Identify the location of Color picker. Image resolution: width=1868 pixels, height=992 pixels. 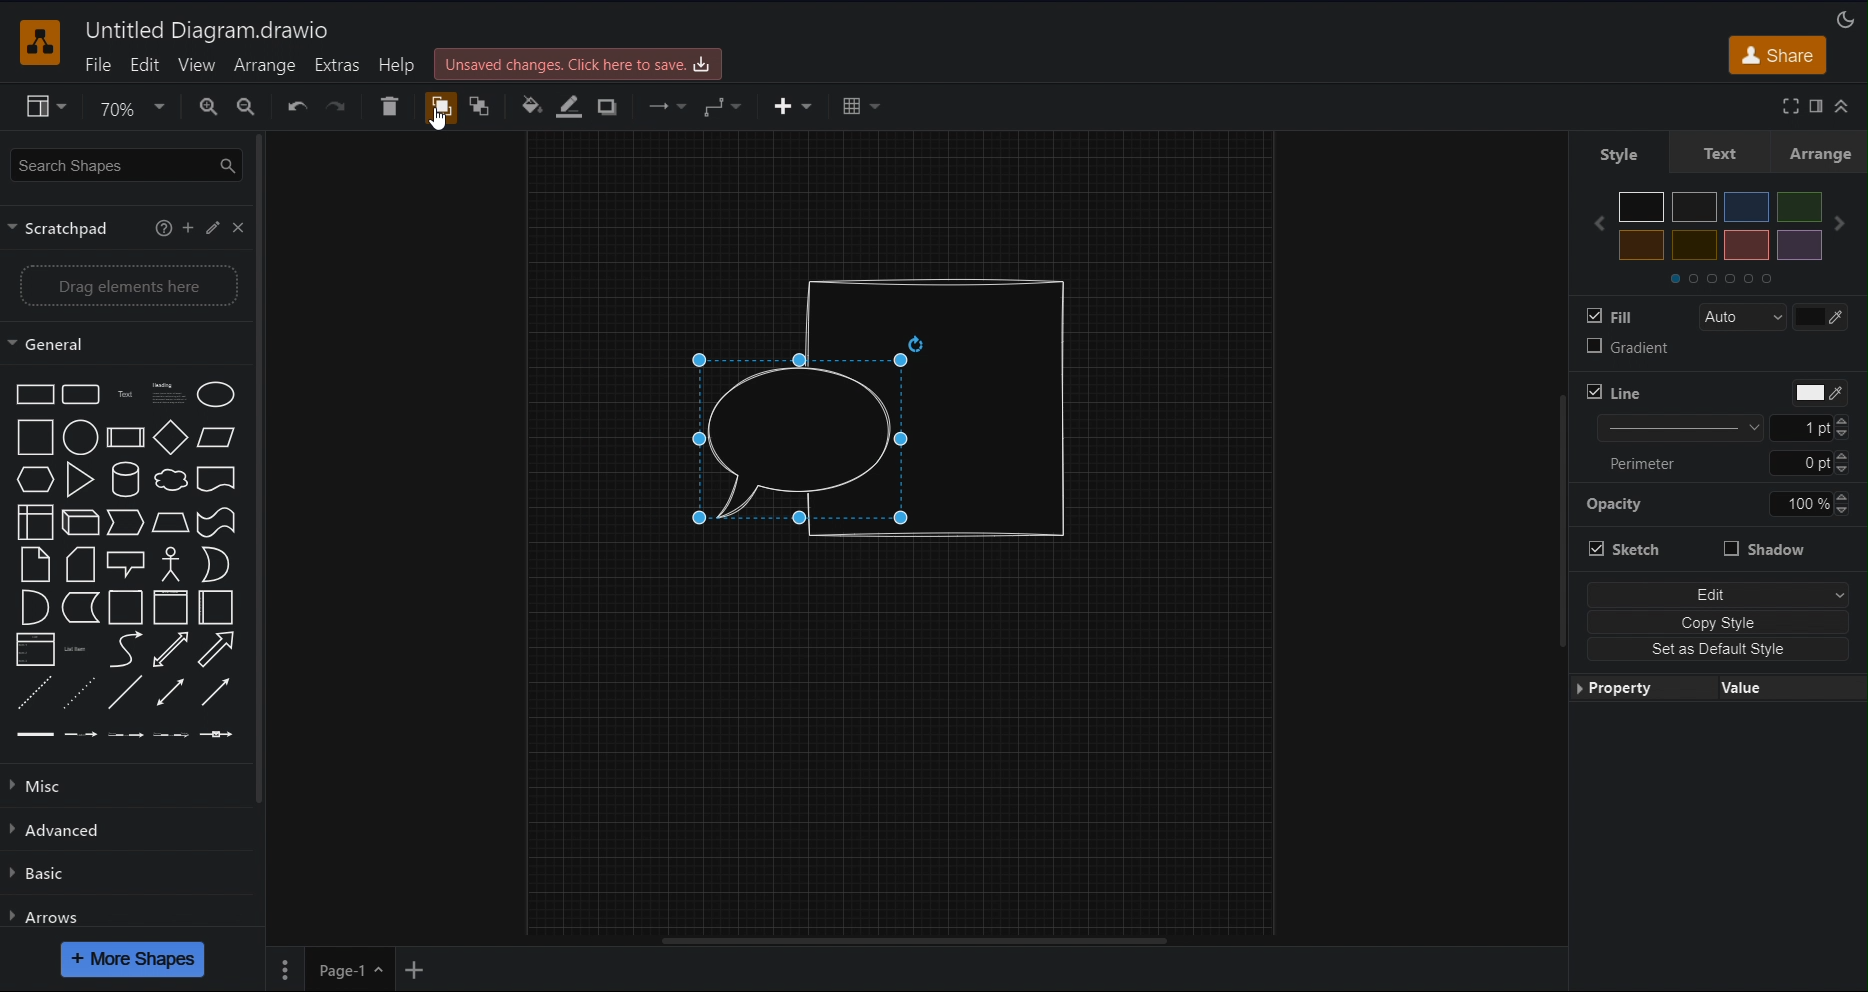
(1820, 393).